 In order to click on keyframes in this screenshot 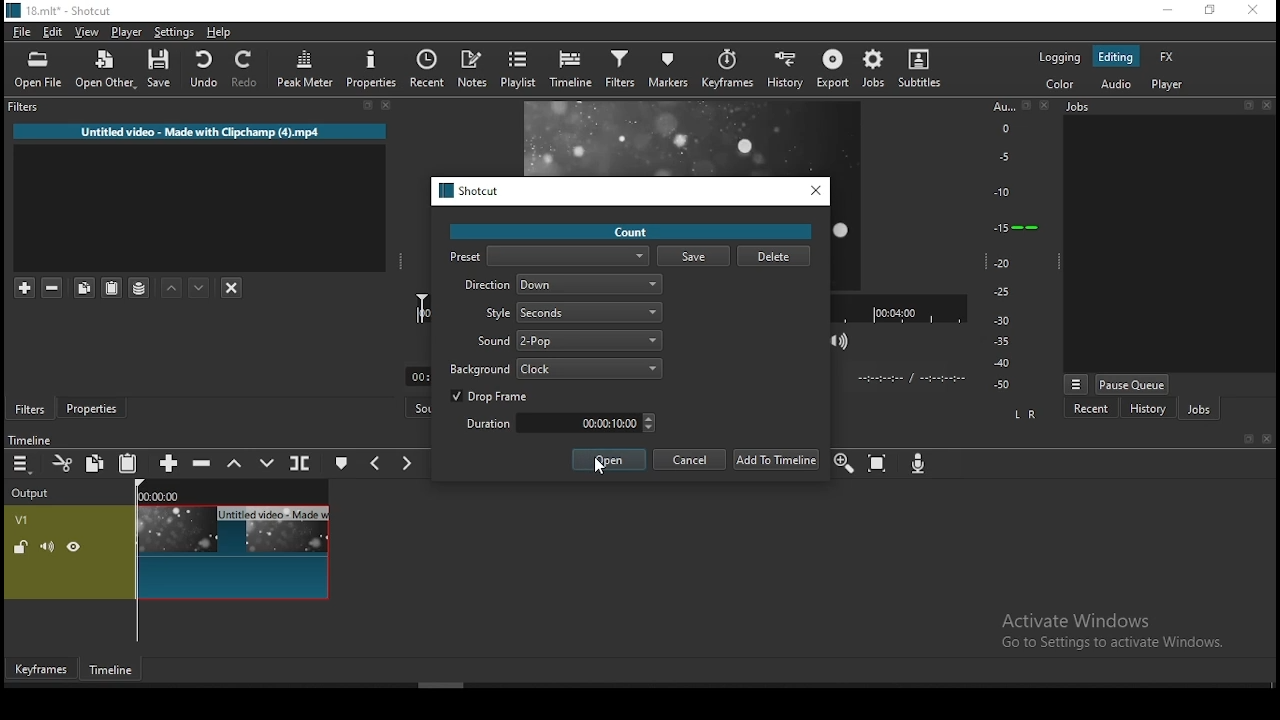, I will do `click(727, 68)`.